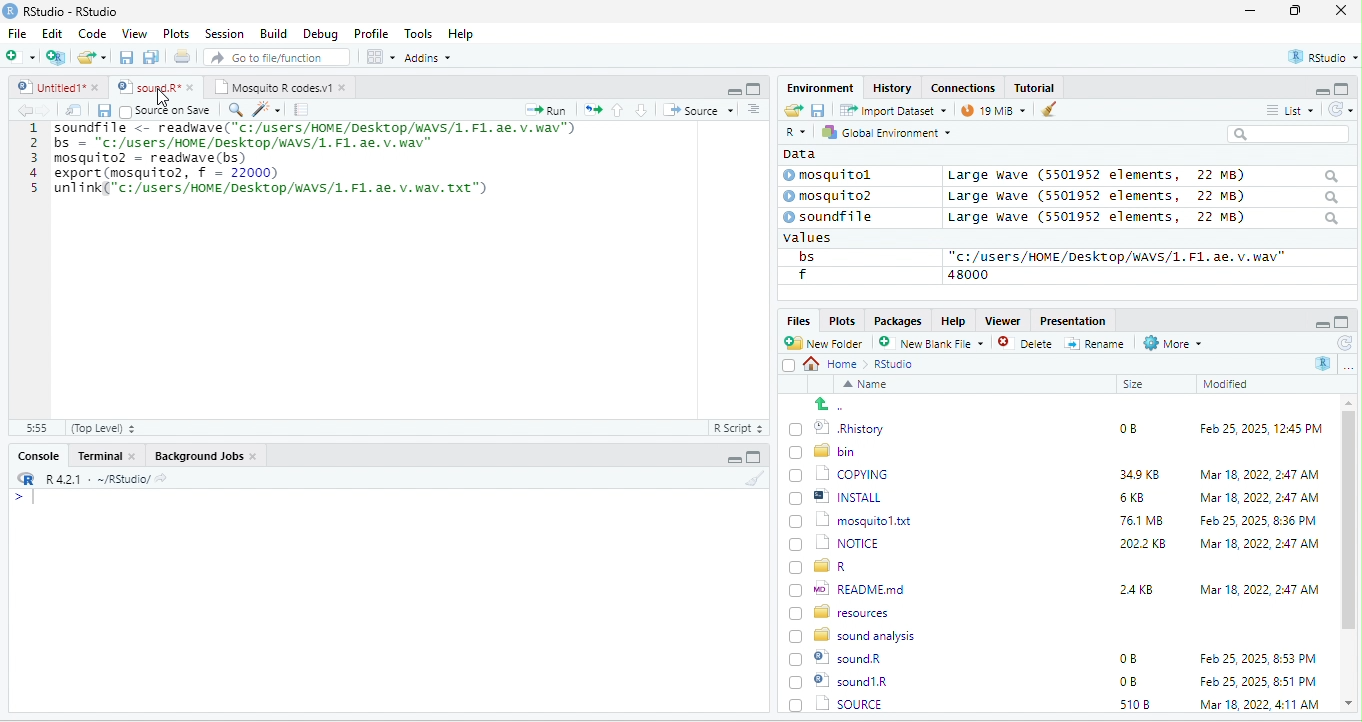 The height and width of the screenshot is (722, 1362). Describe the element at coordinates (74, 110) in the screenshot. I see `open` at that location.